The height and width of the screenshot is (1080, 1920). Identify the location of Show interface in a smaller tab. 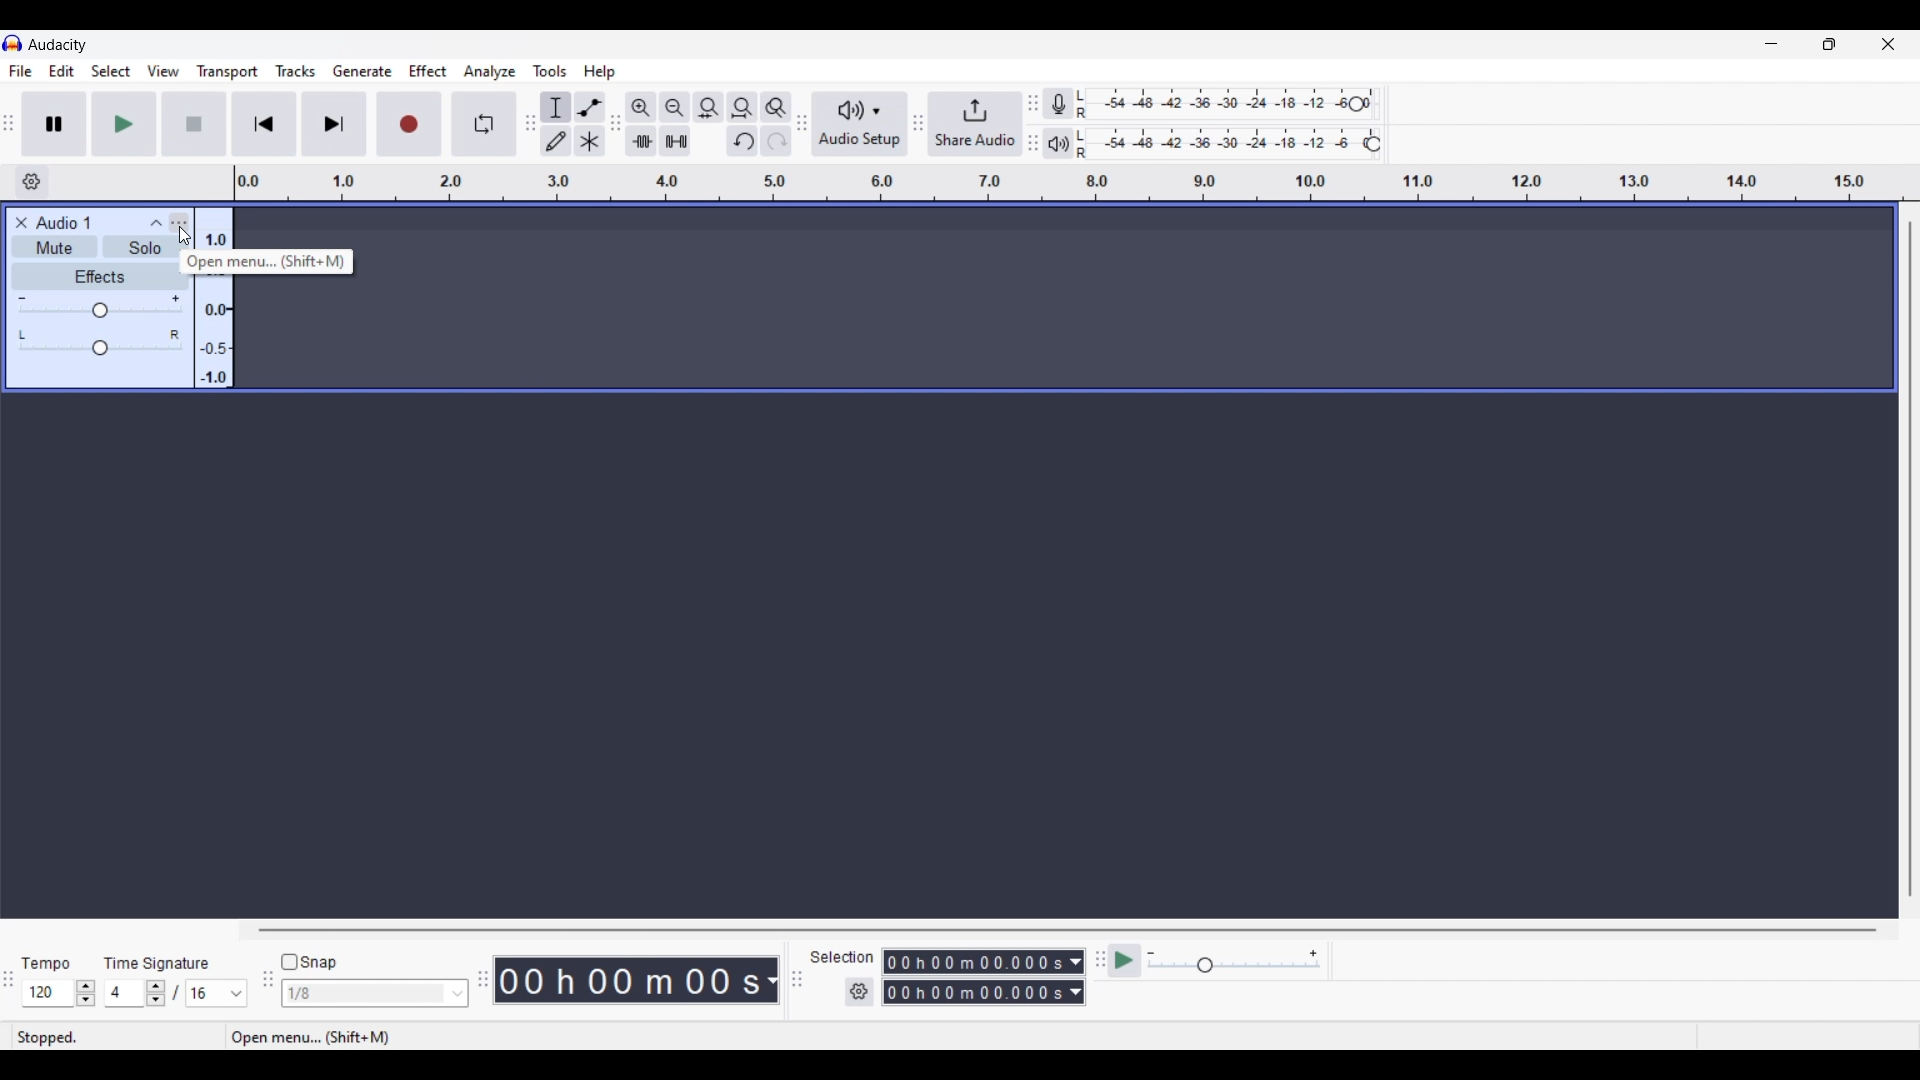
(1829, 44).